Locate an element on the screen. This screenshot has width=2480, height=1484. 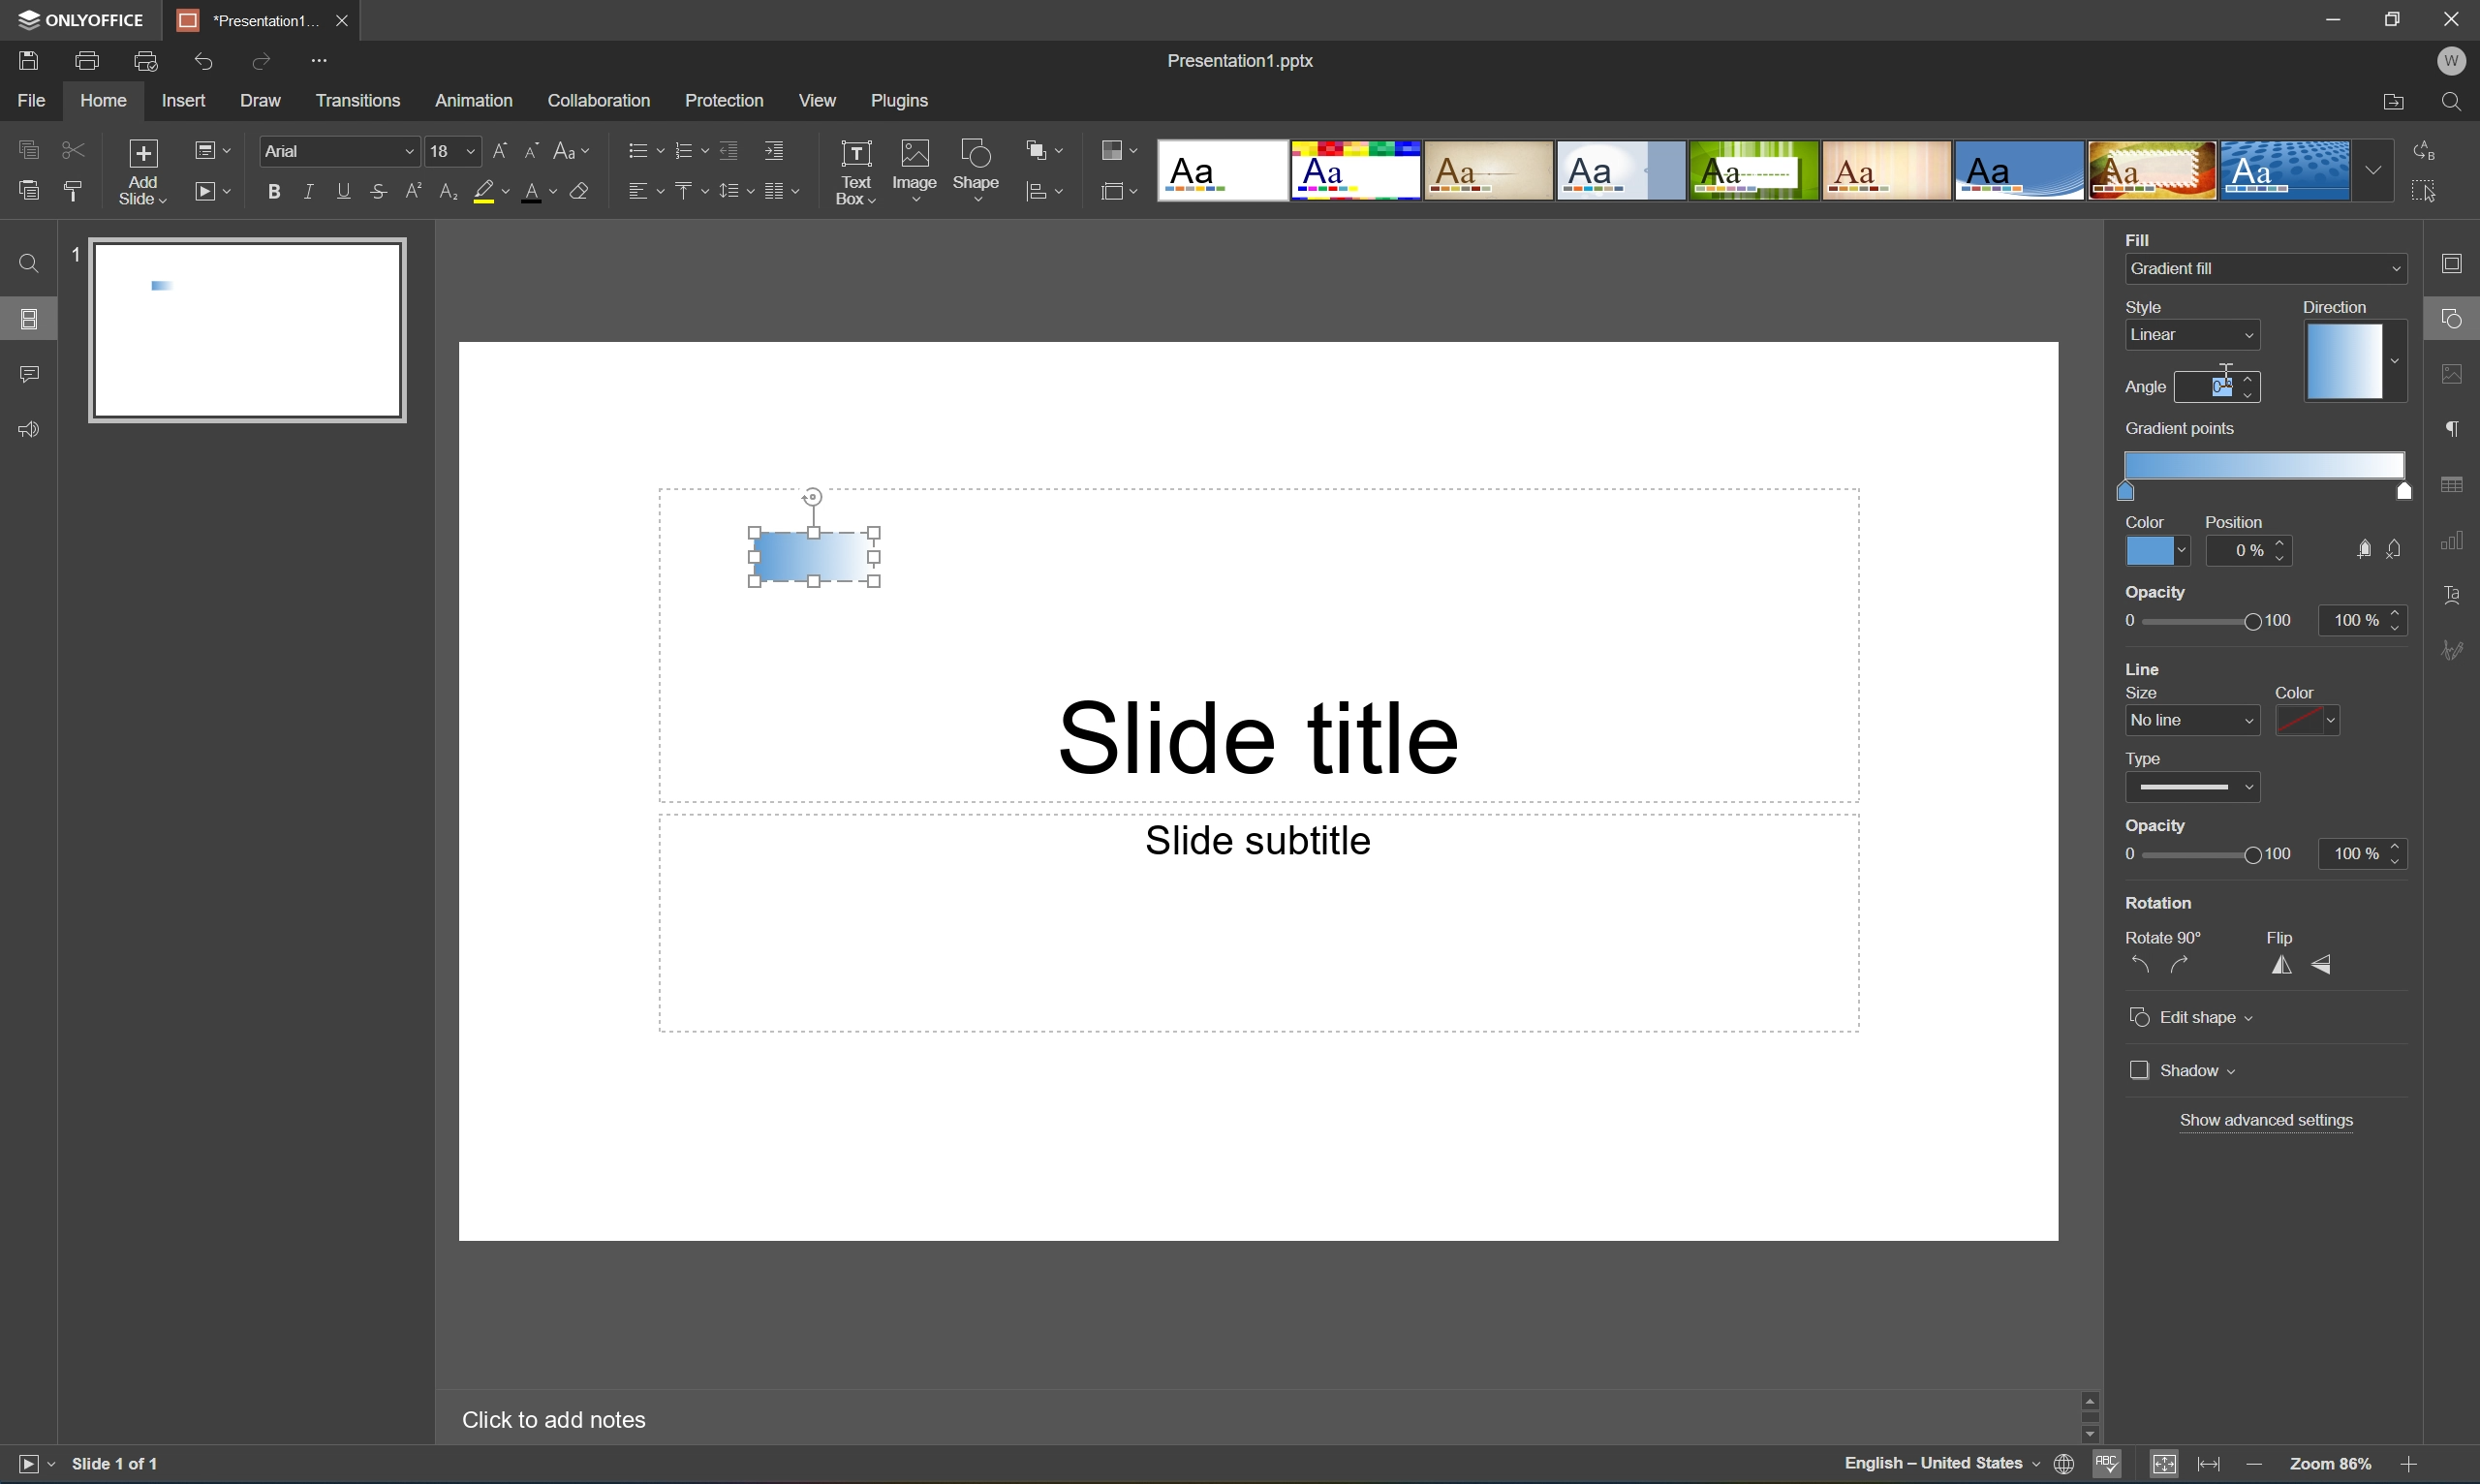
Rotate 90° clockwise is located at coordinates (2184, 965).